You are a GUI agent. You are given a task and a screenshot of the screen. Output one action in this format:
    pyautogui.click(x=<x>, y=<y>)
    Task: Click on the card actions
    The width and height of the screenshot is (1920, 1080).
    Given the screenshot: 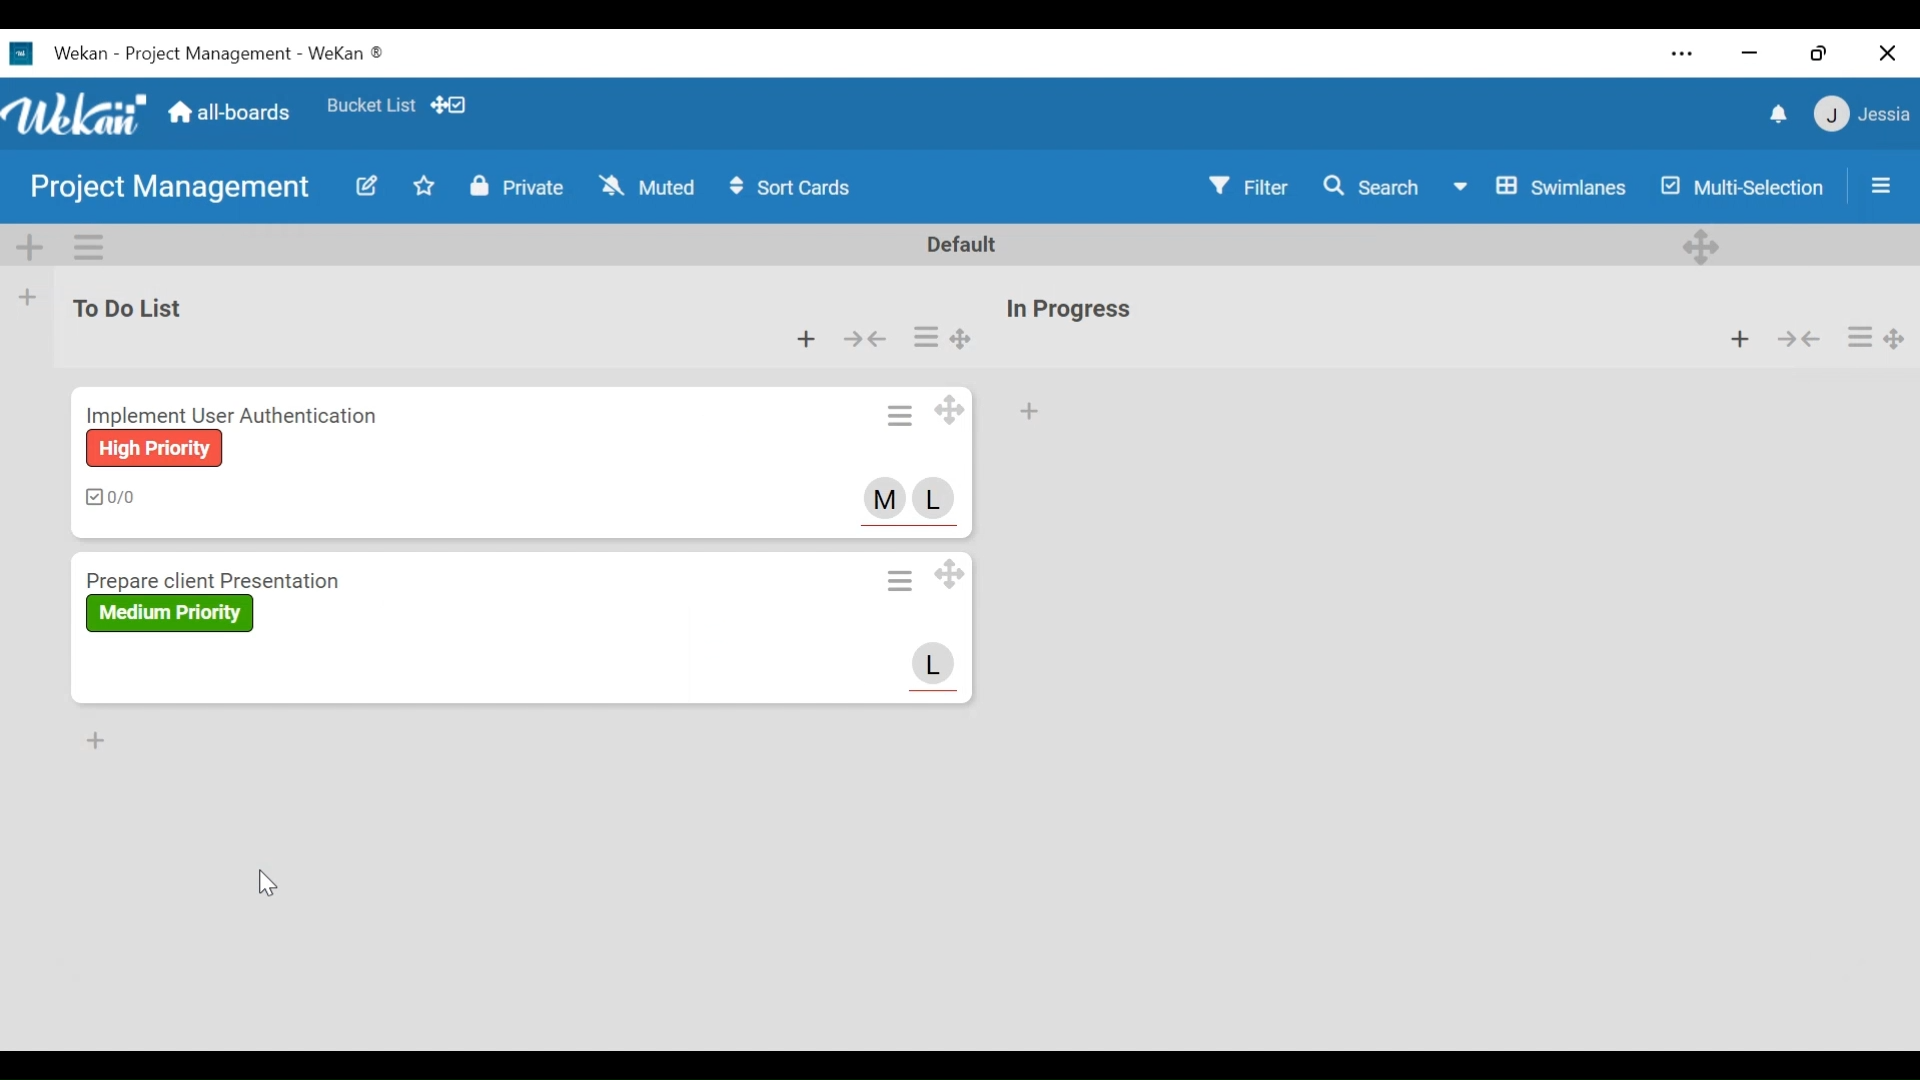 What is the action you would take?
    pyautogui.click(x=1859, y=337)
    